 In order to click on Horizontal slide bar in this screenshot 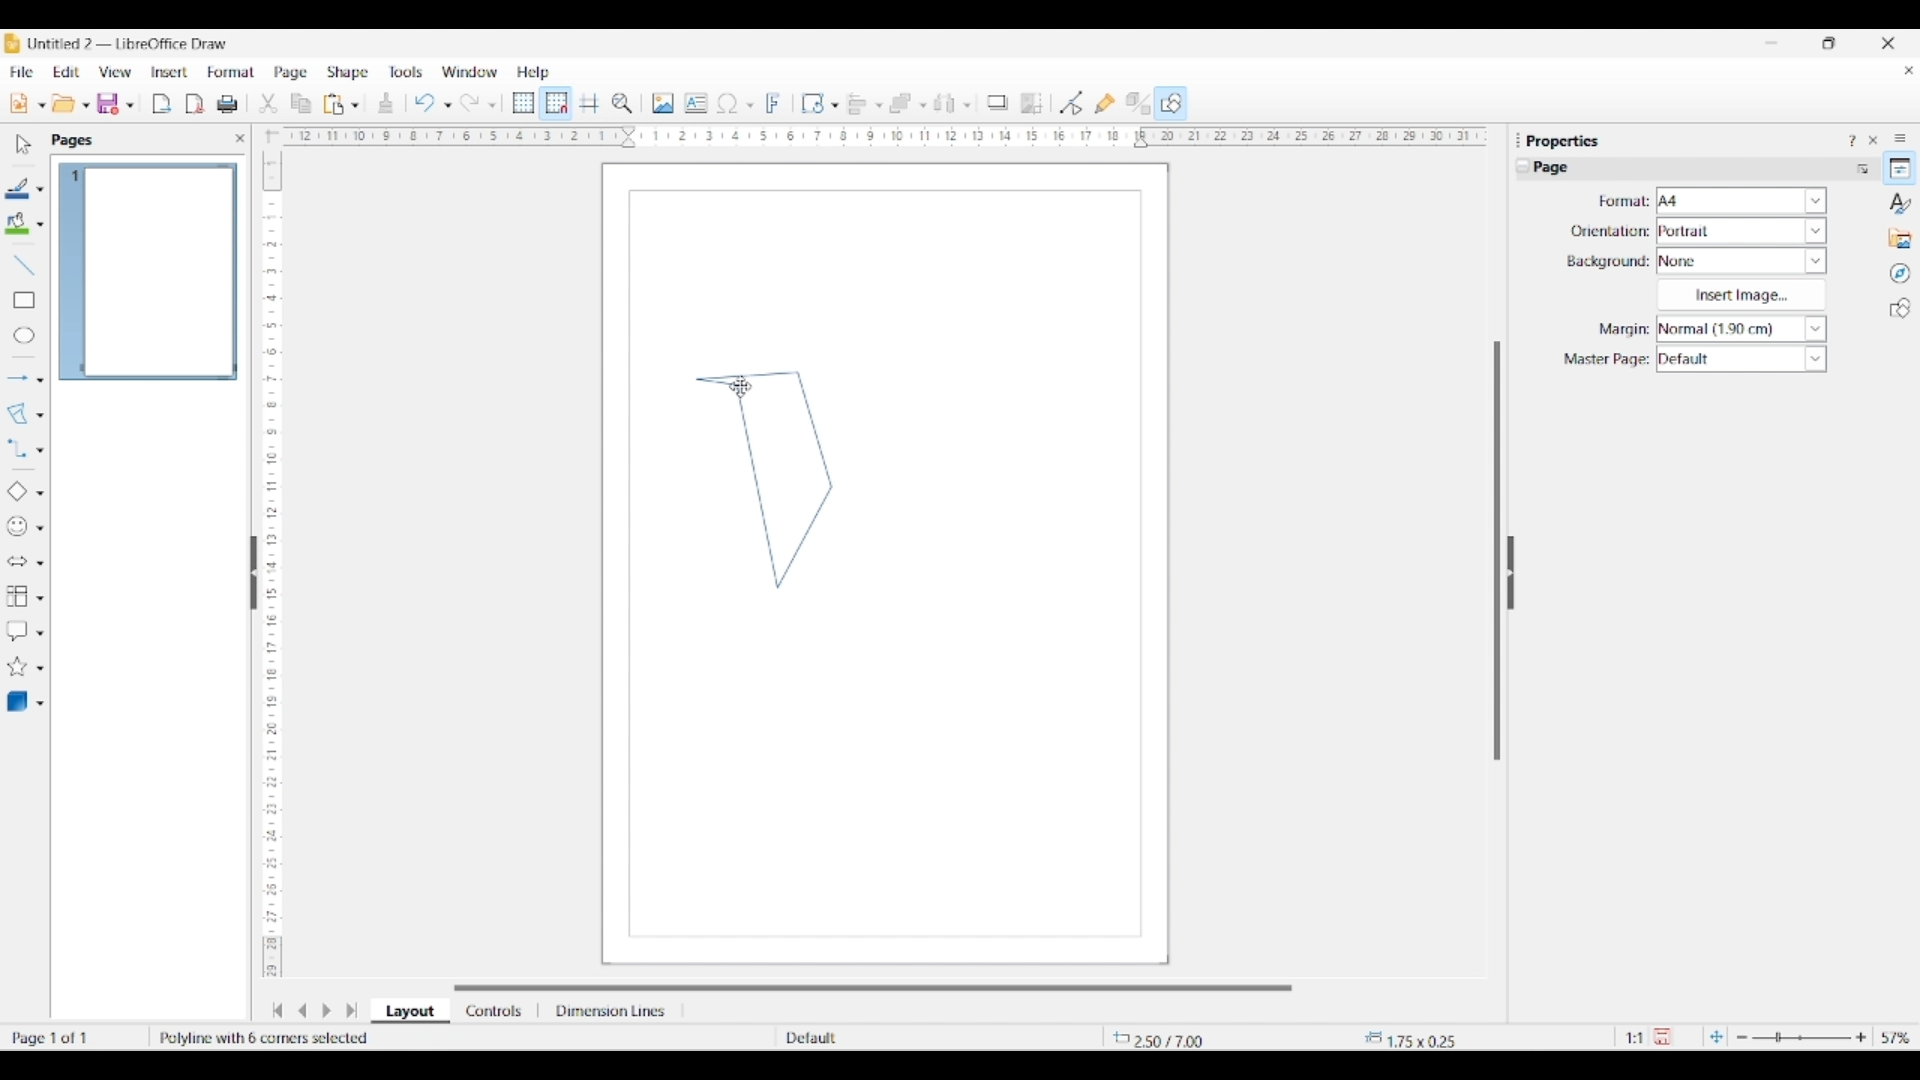, I will do `click(873, 988)`.